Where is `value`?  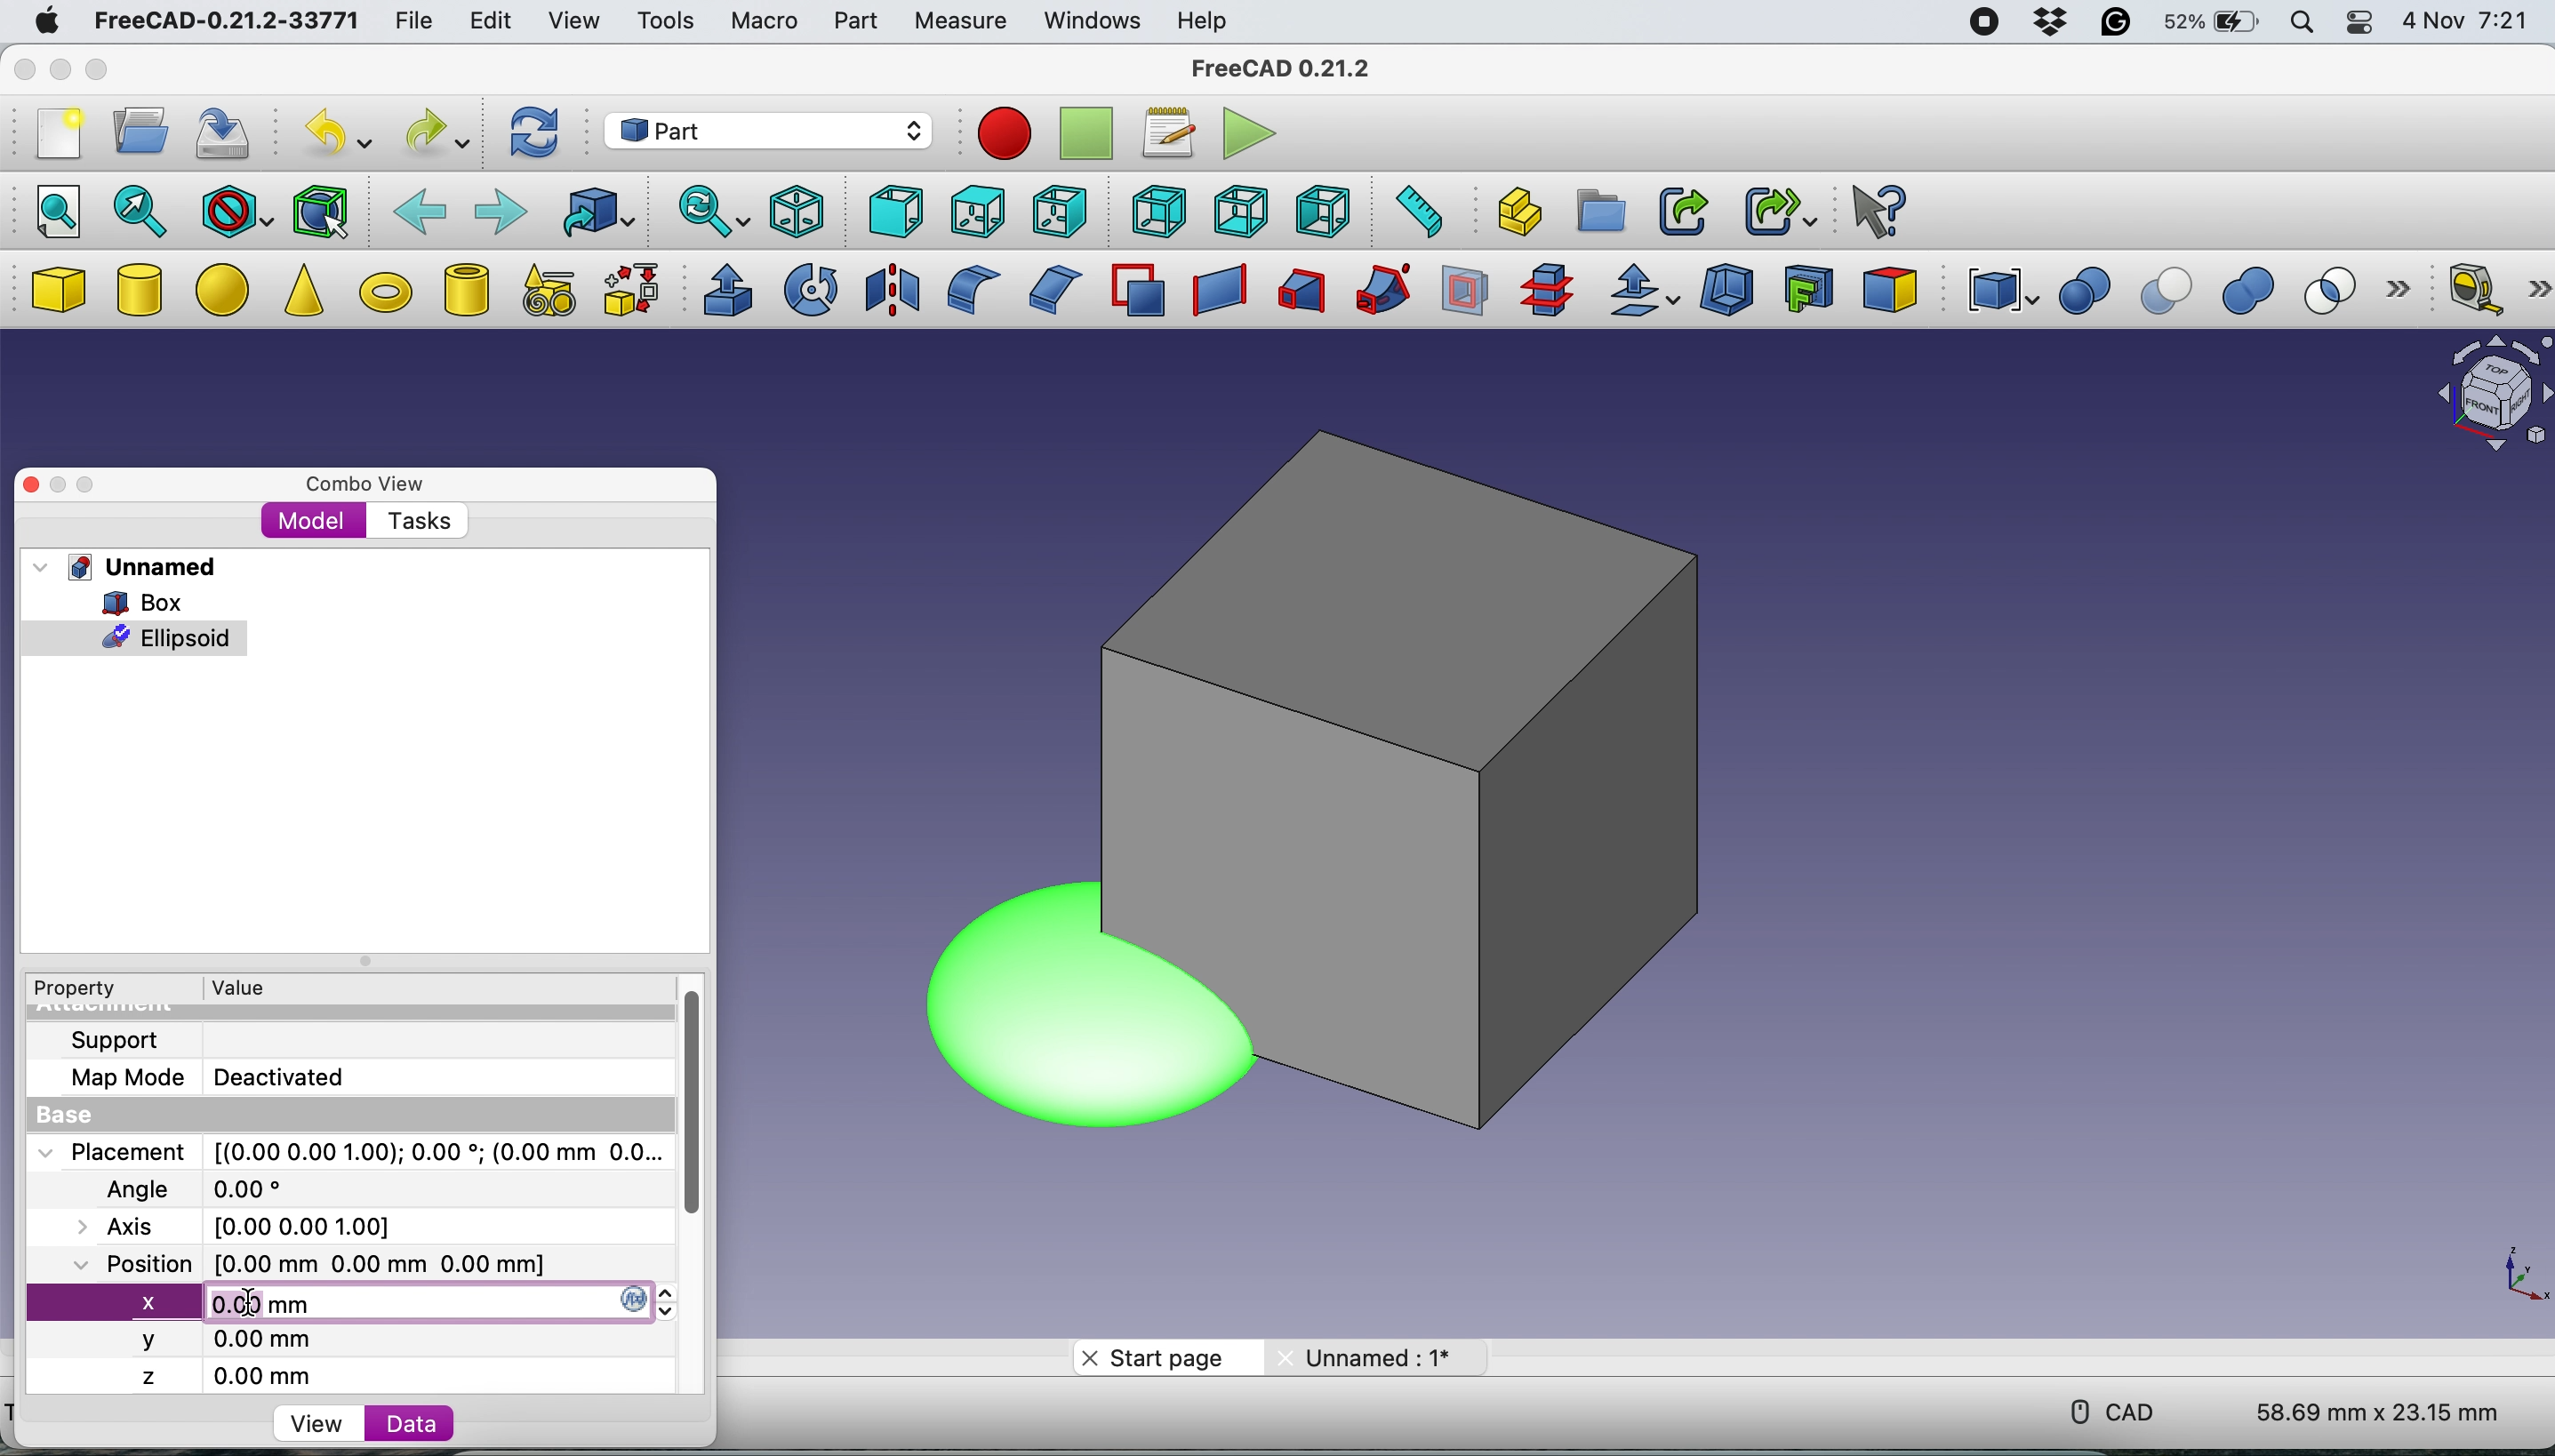
value is located at coordinates (236, 987).